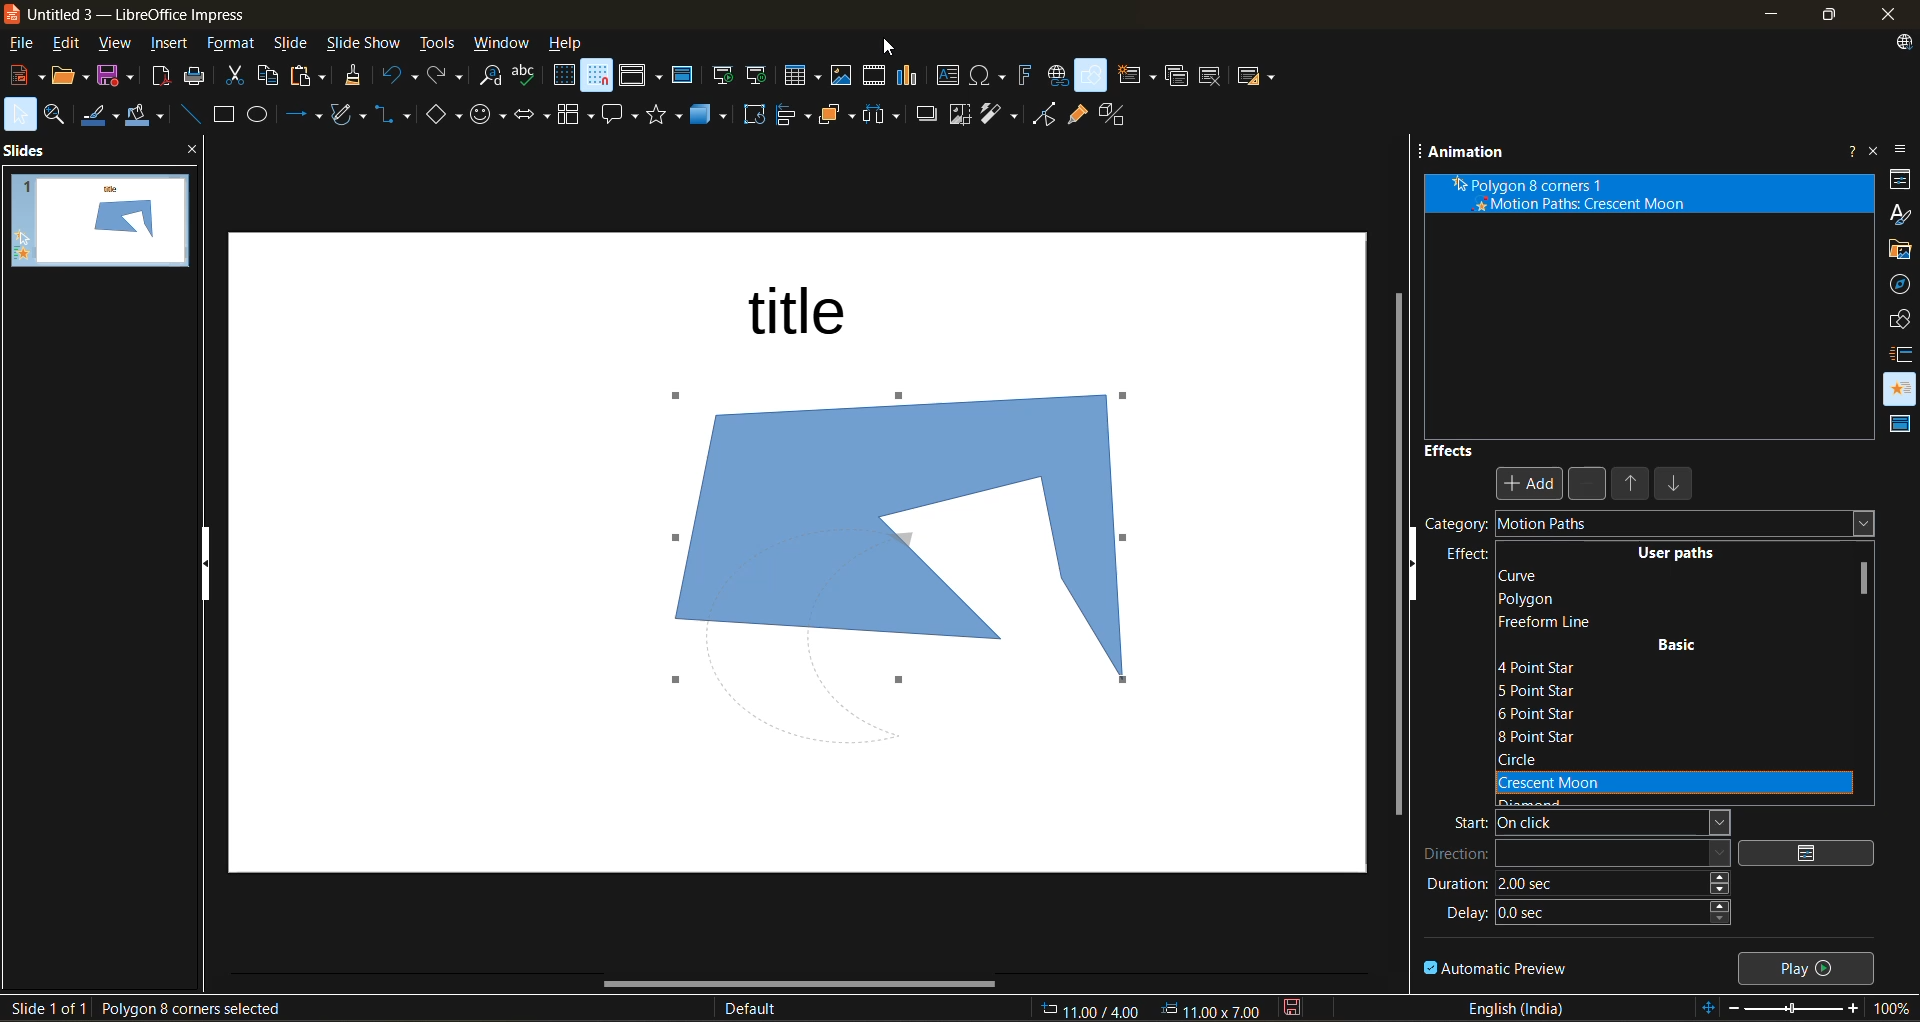 This screenshot has width=1920, height=1022. Describe the element at coordinates (444, 44) in the screenshot. I see `tools` at that location.